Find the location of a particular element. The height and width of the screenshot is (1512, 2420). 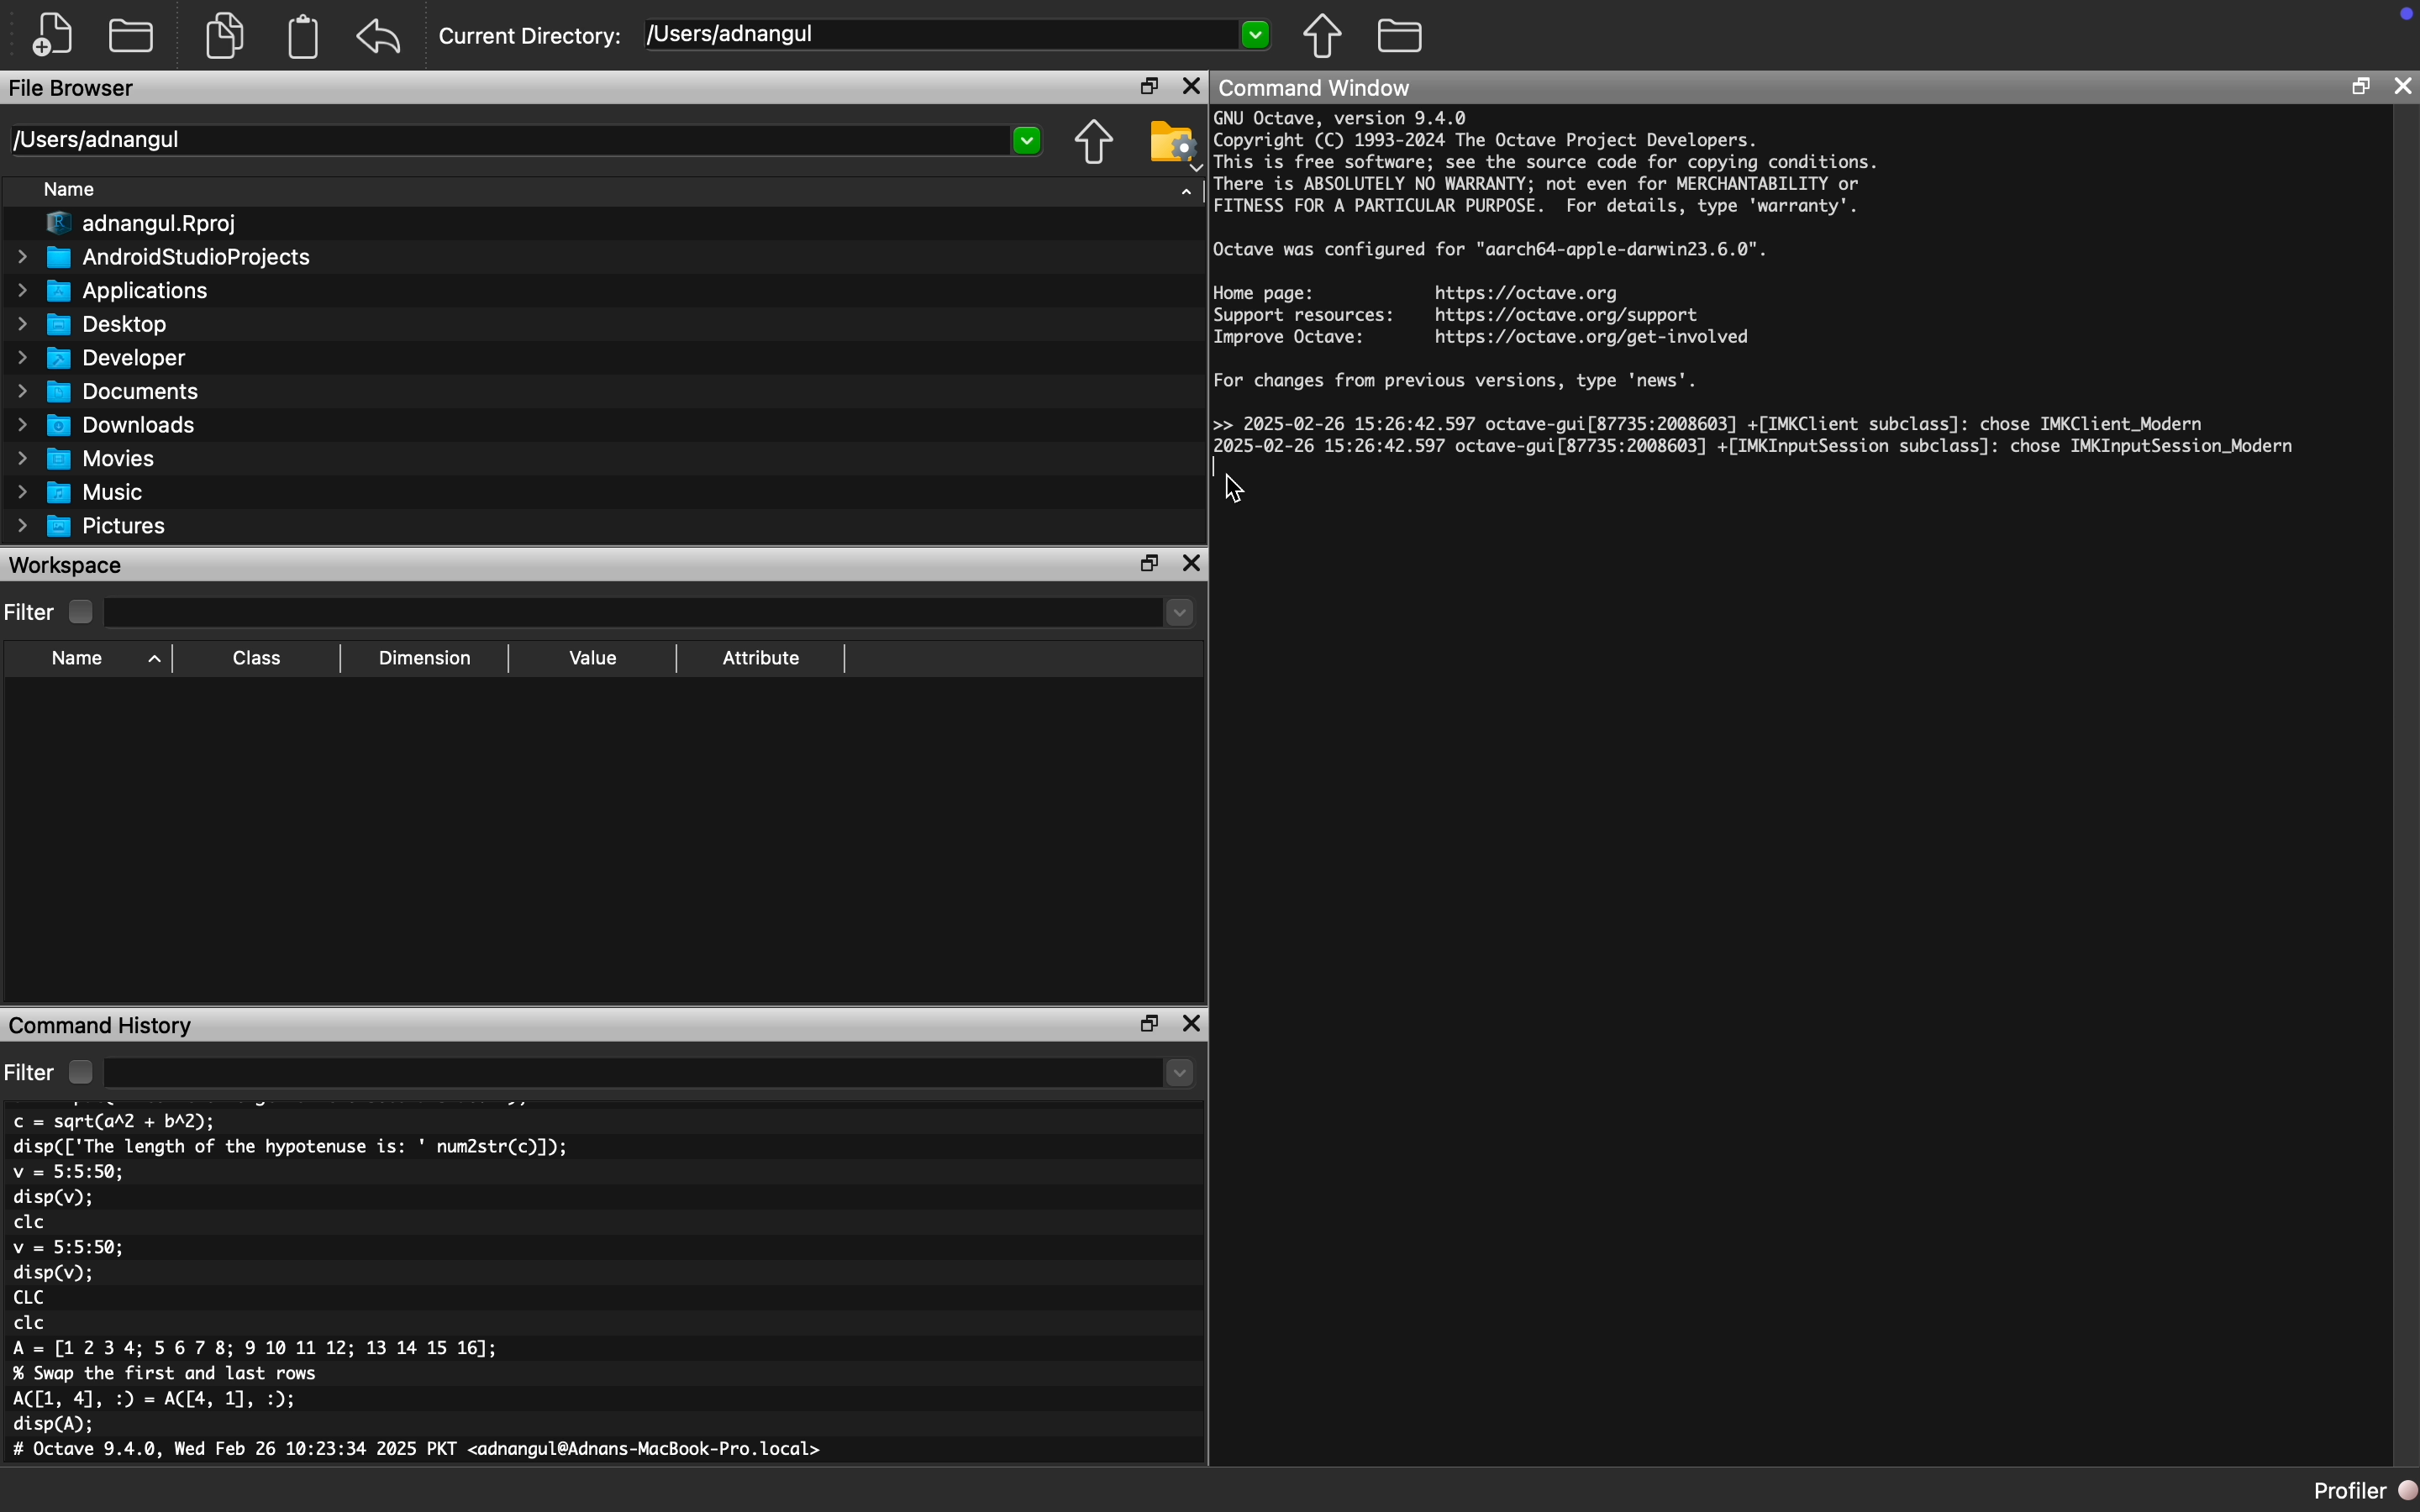

File Browser is located at coordinates (75, 89).